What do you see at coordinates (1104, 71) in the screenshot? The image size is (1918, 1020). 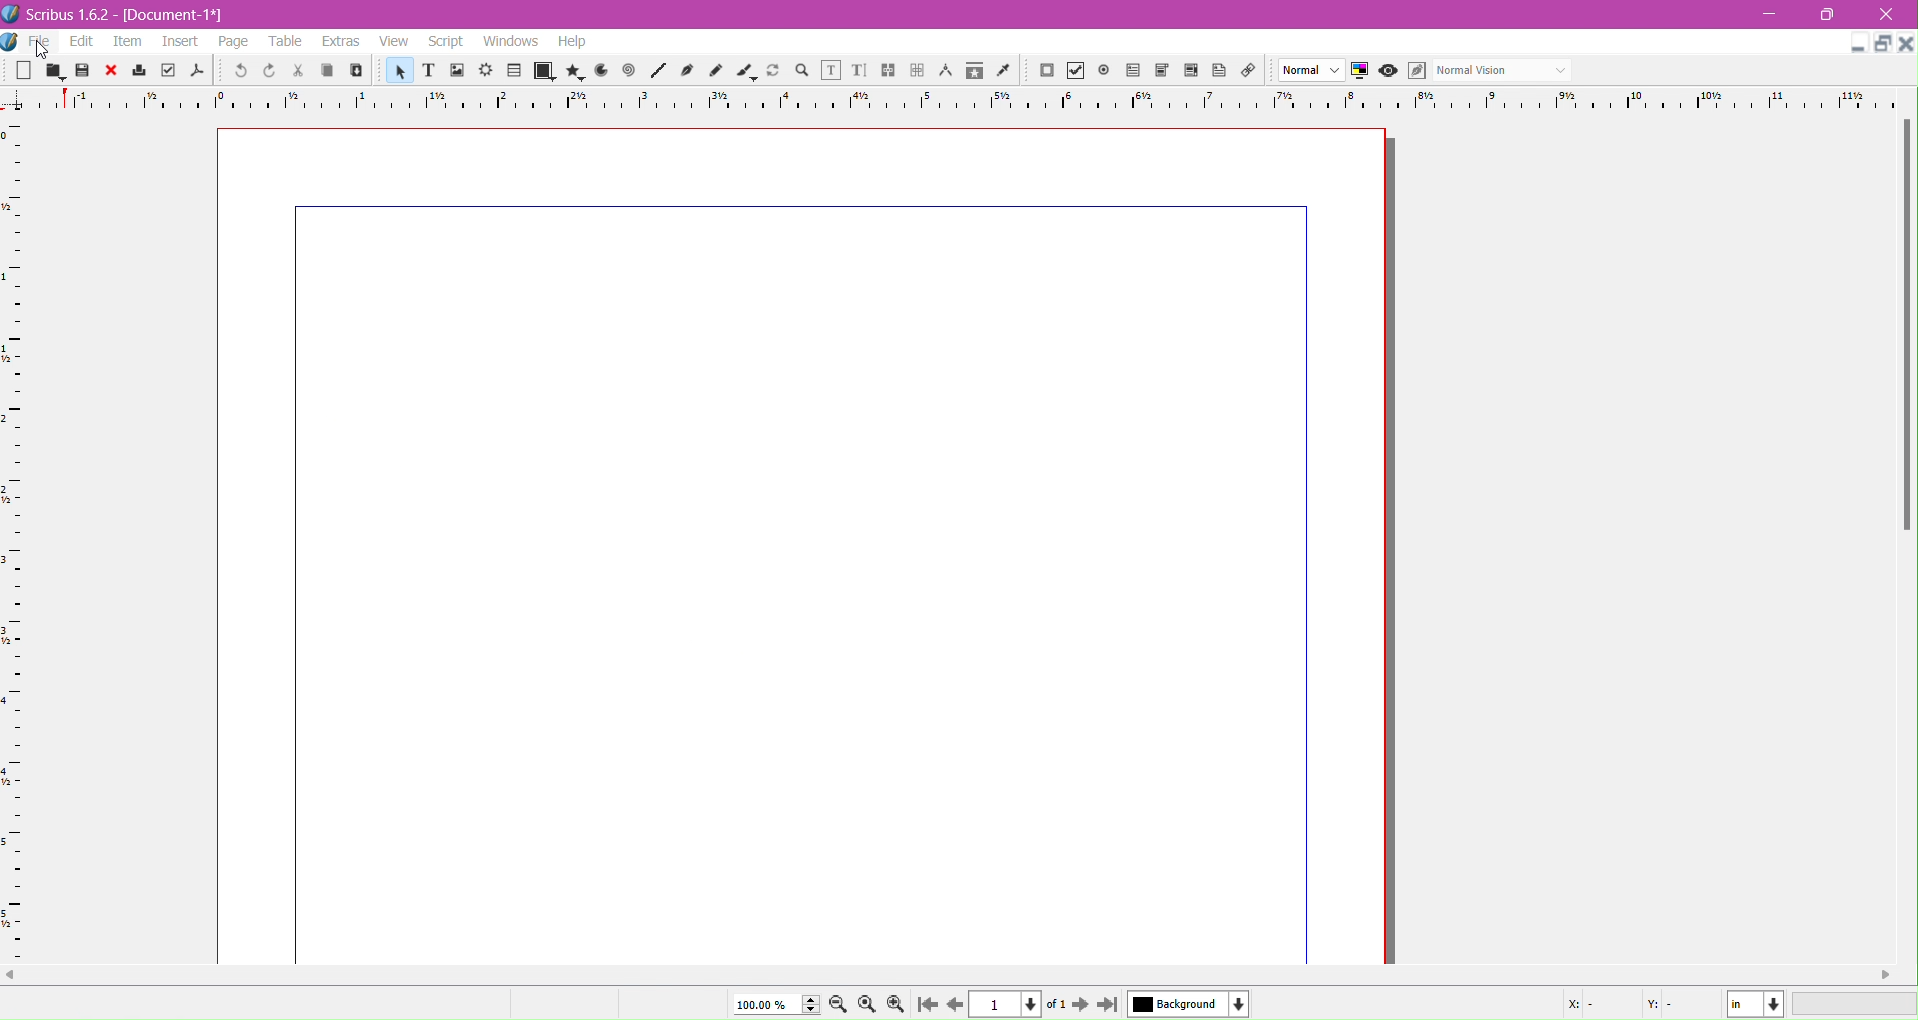 I see `pdf radio button` at bounding box center [1104, 71].